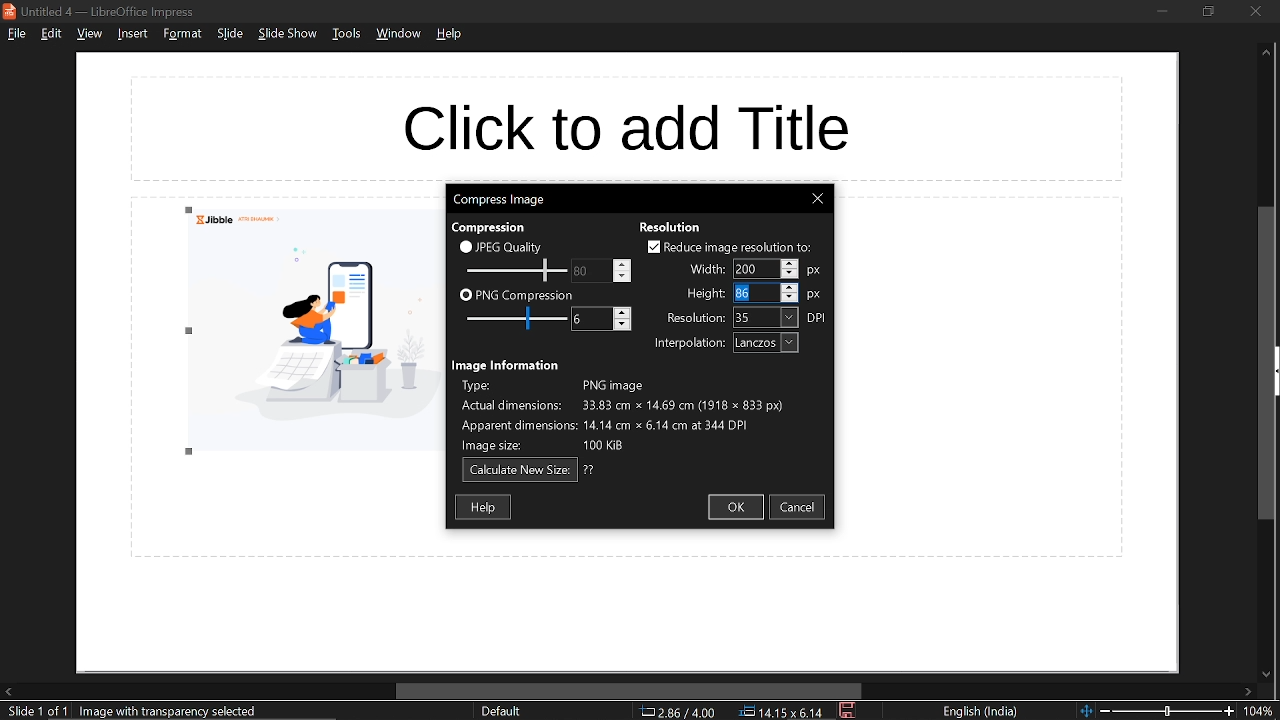  Describe the element at coordinates (754, 269) in the screenshot. I see ` width` at that location.